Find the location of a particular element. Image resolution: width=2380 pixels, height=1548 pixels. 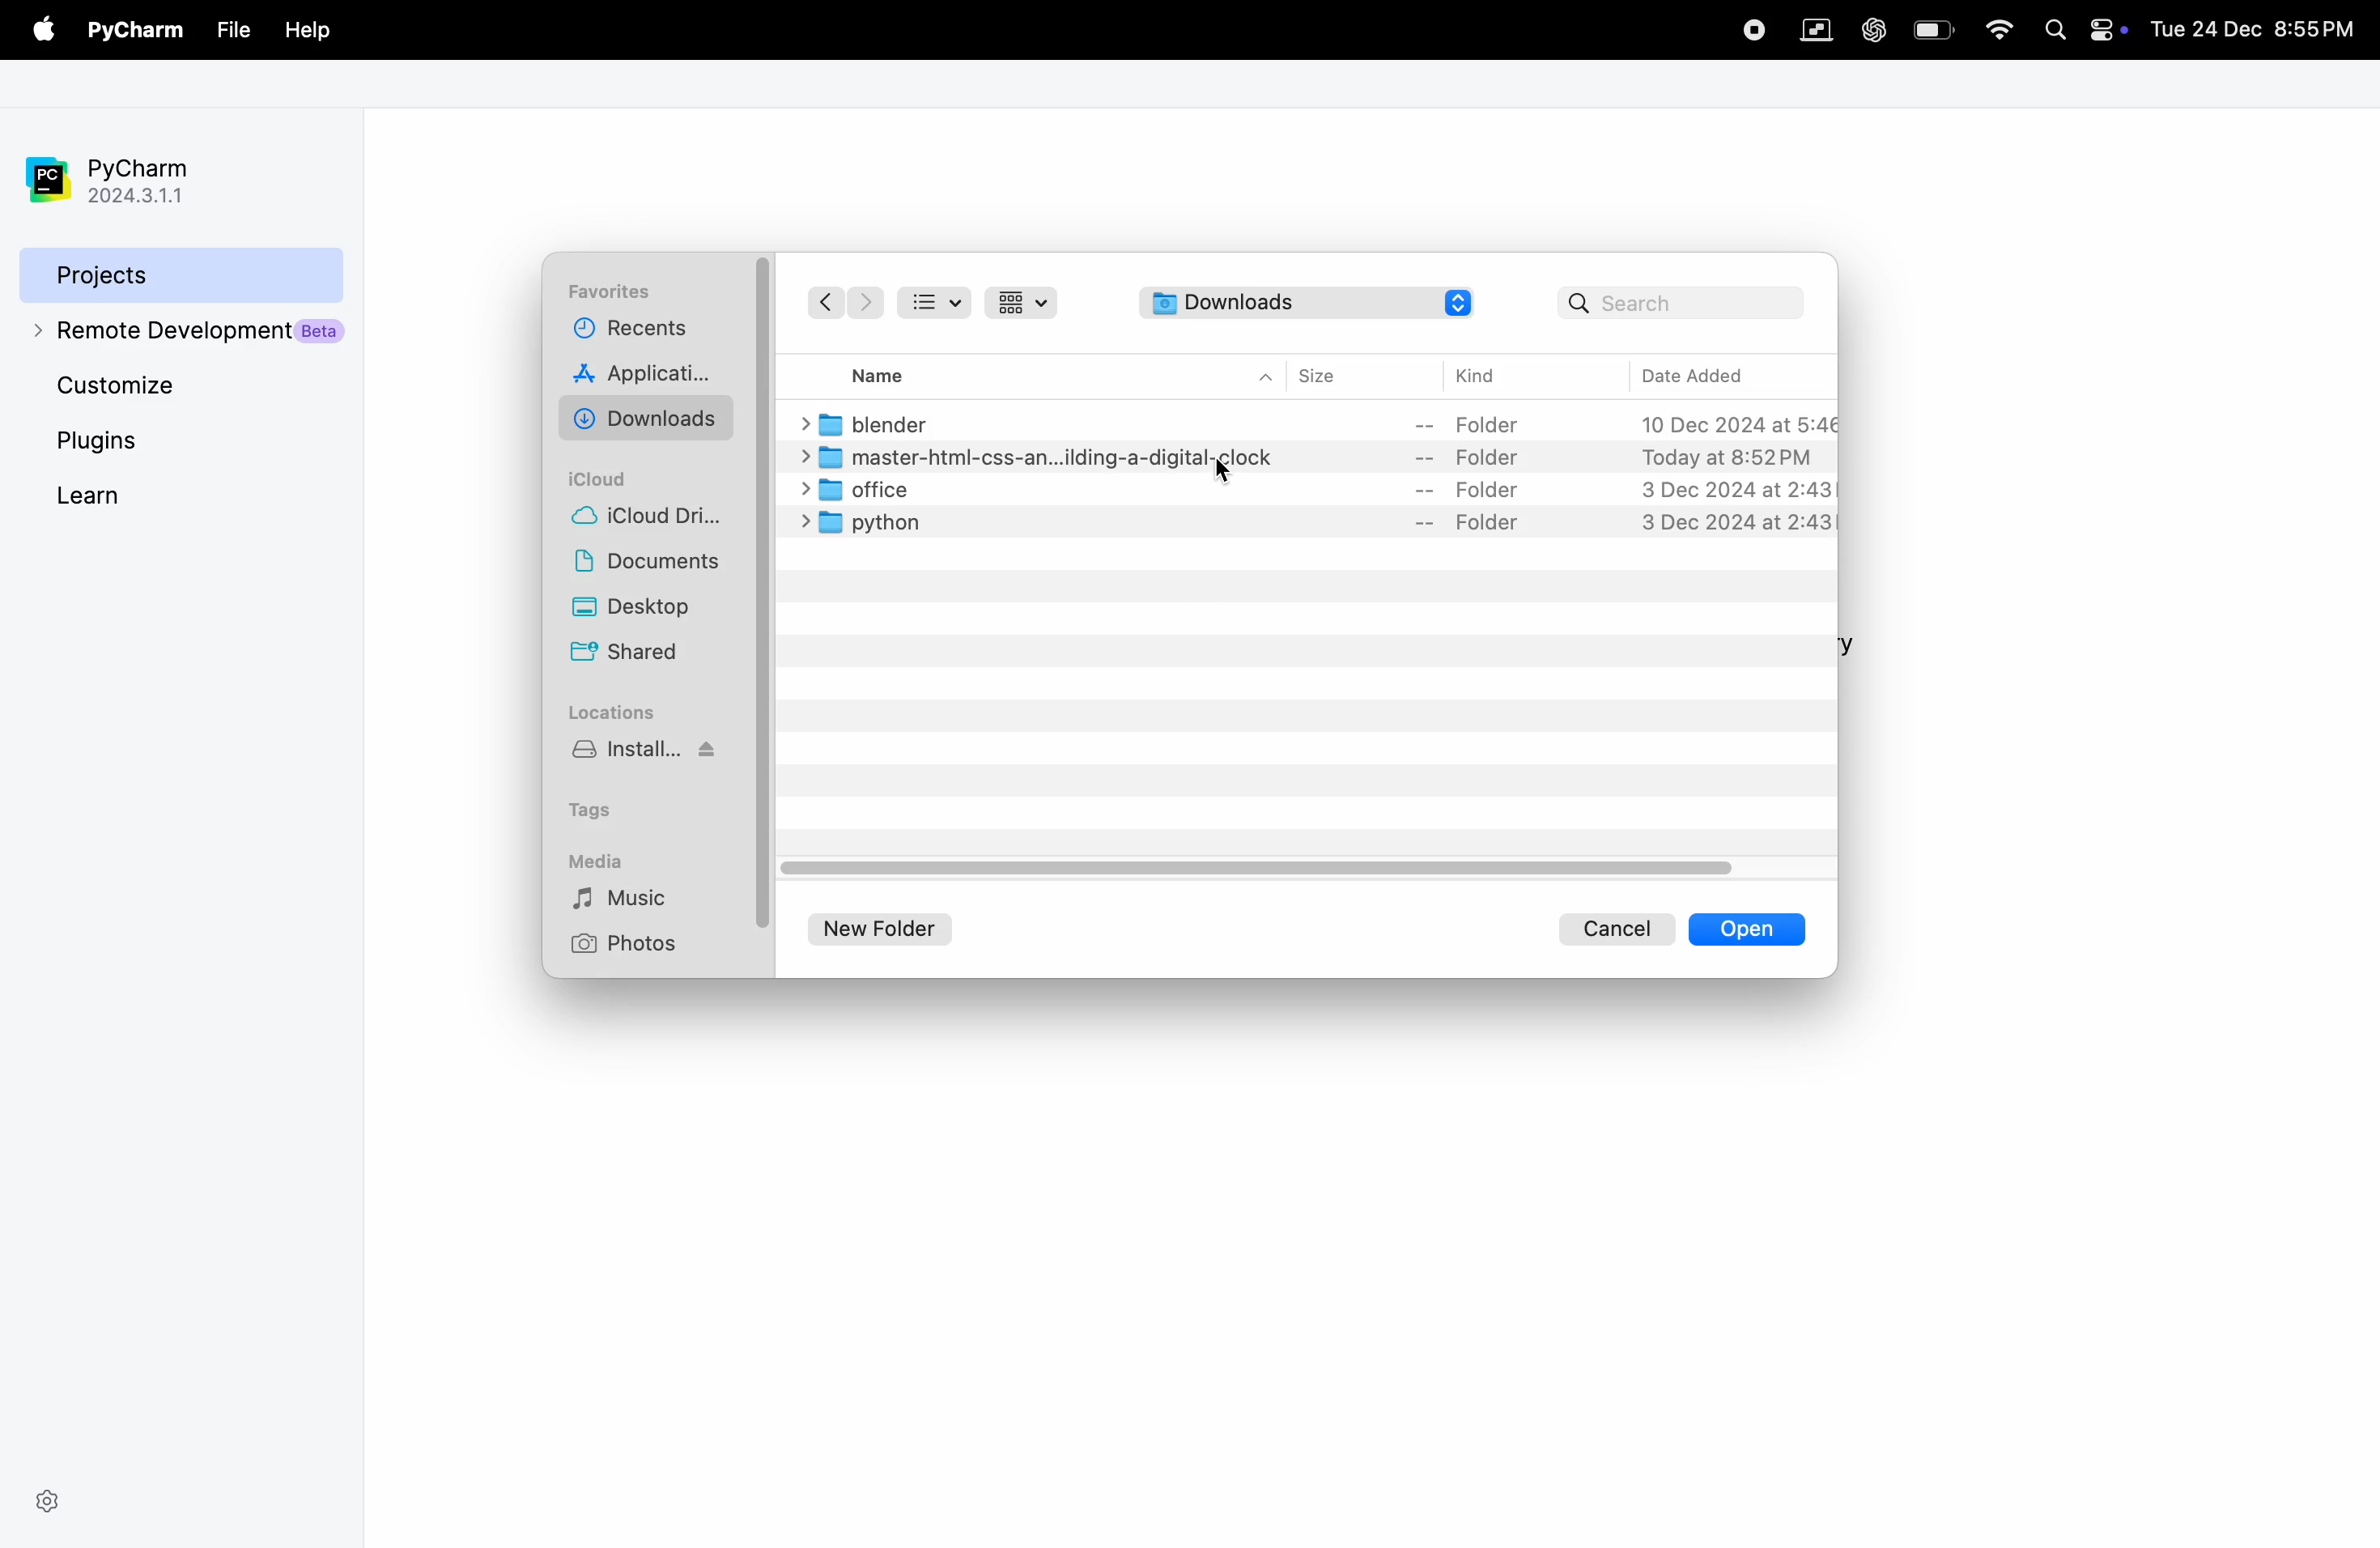

name is located at coordinates (897, 373).